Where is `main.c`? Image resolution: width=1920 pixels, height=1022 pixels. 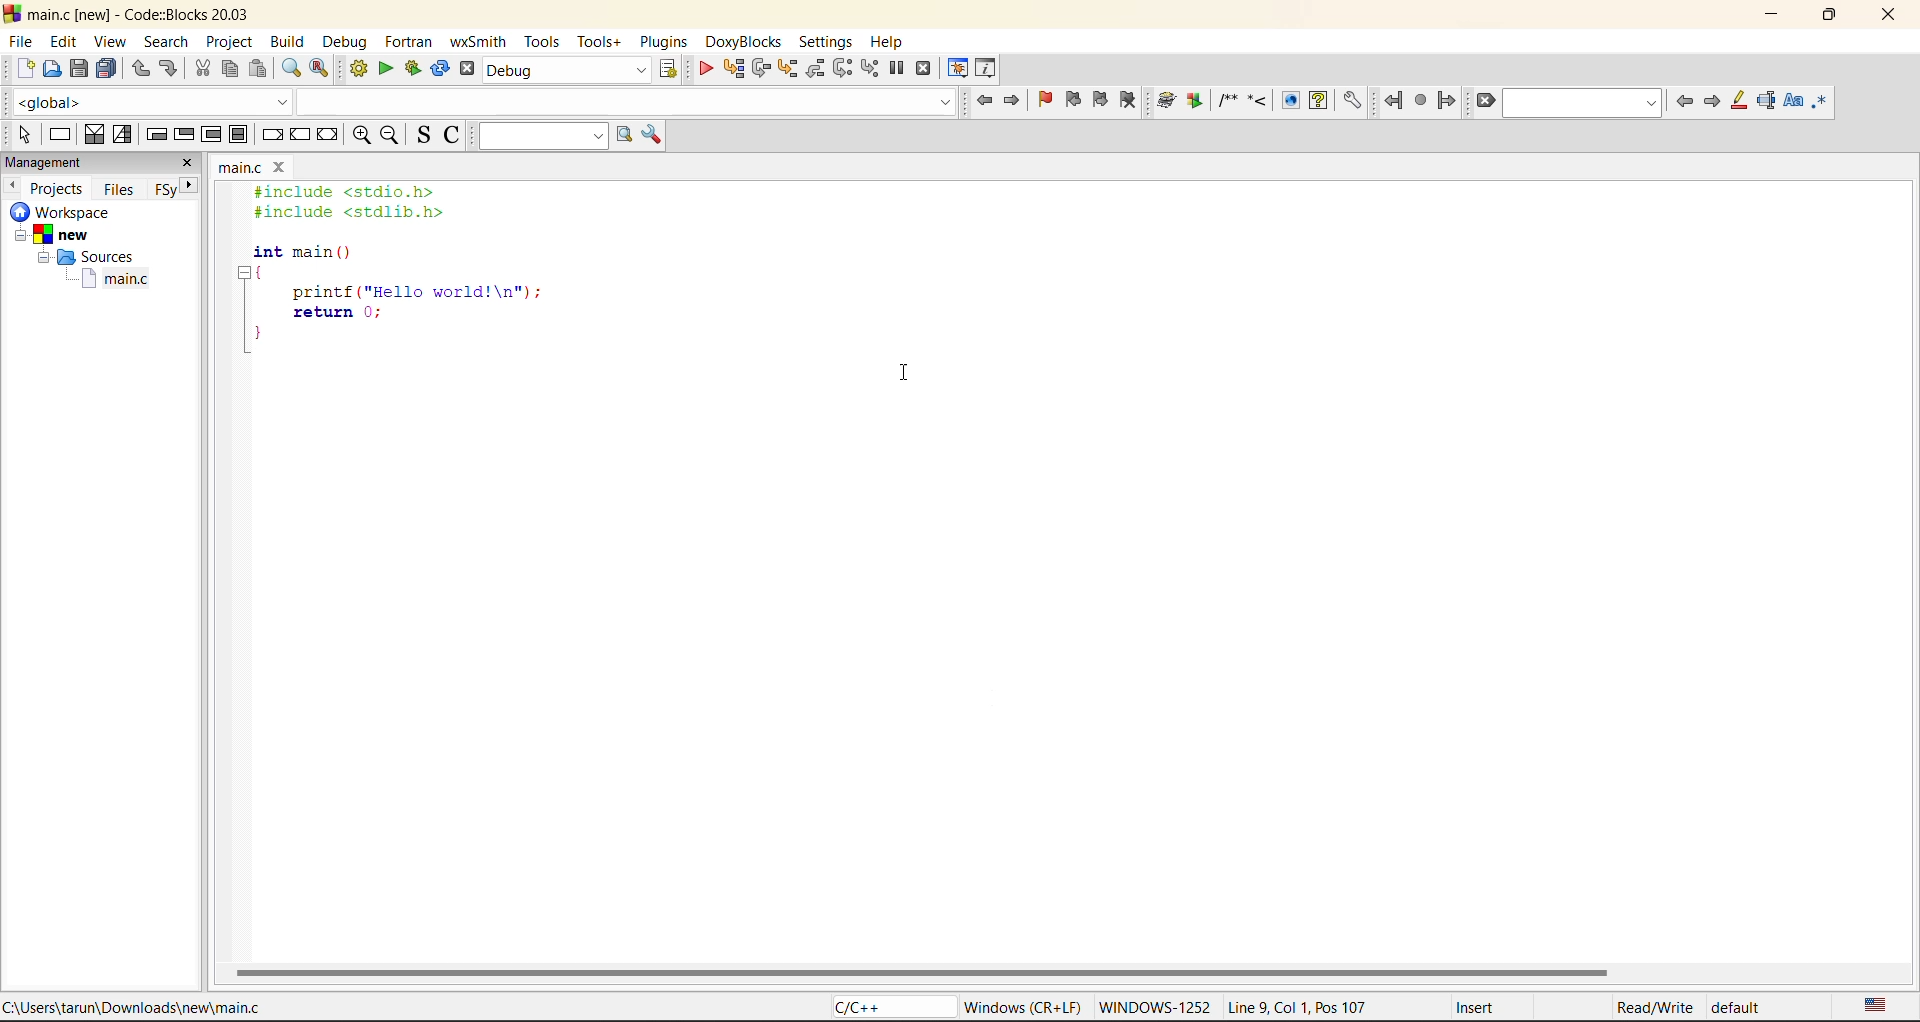 main.c is located at coordinates (238, 167).